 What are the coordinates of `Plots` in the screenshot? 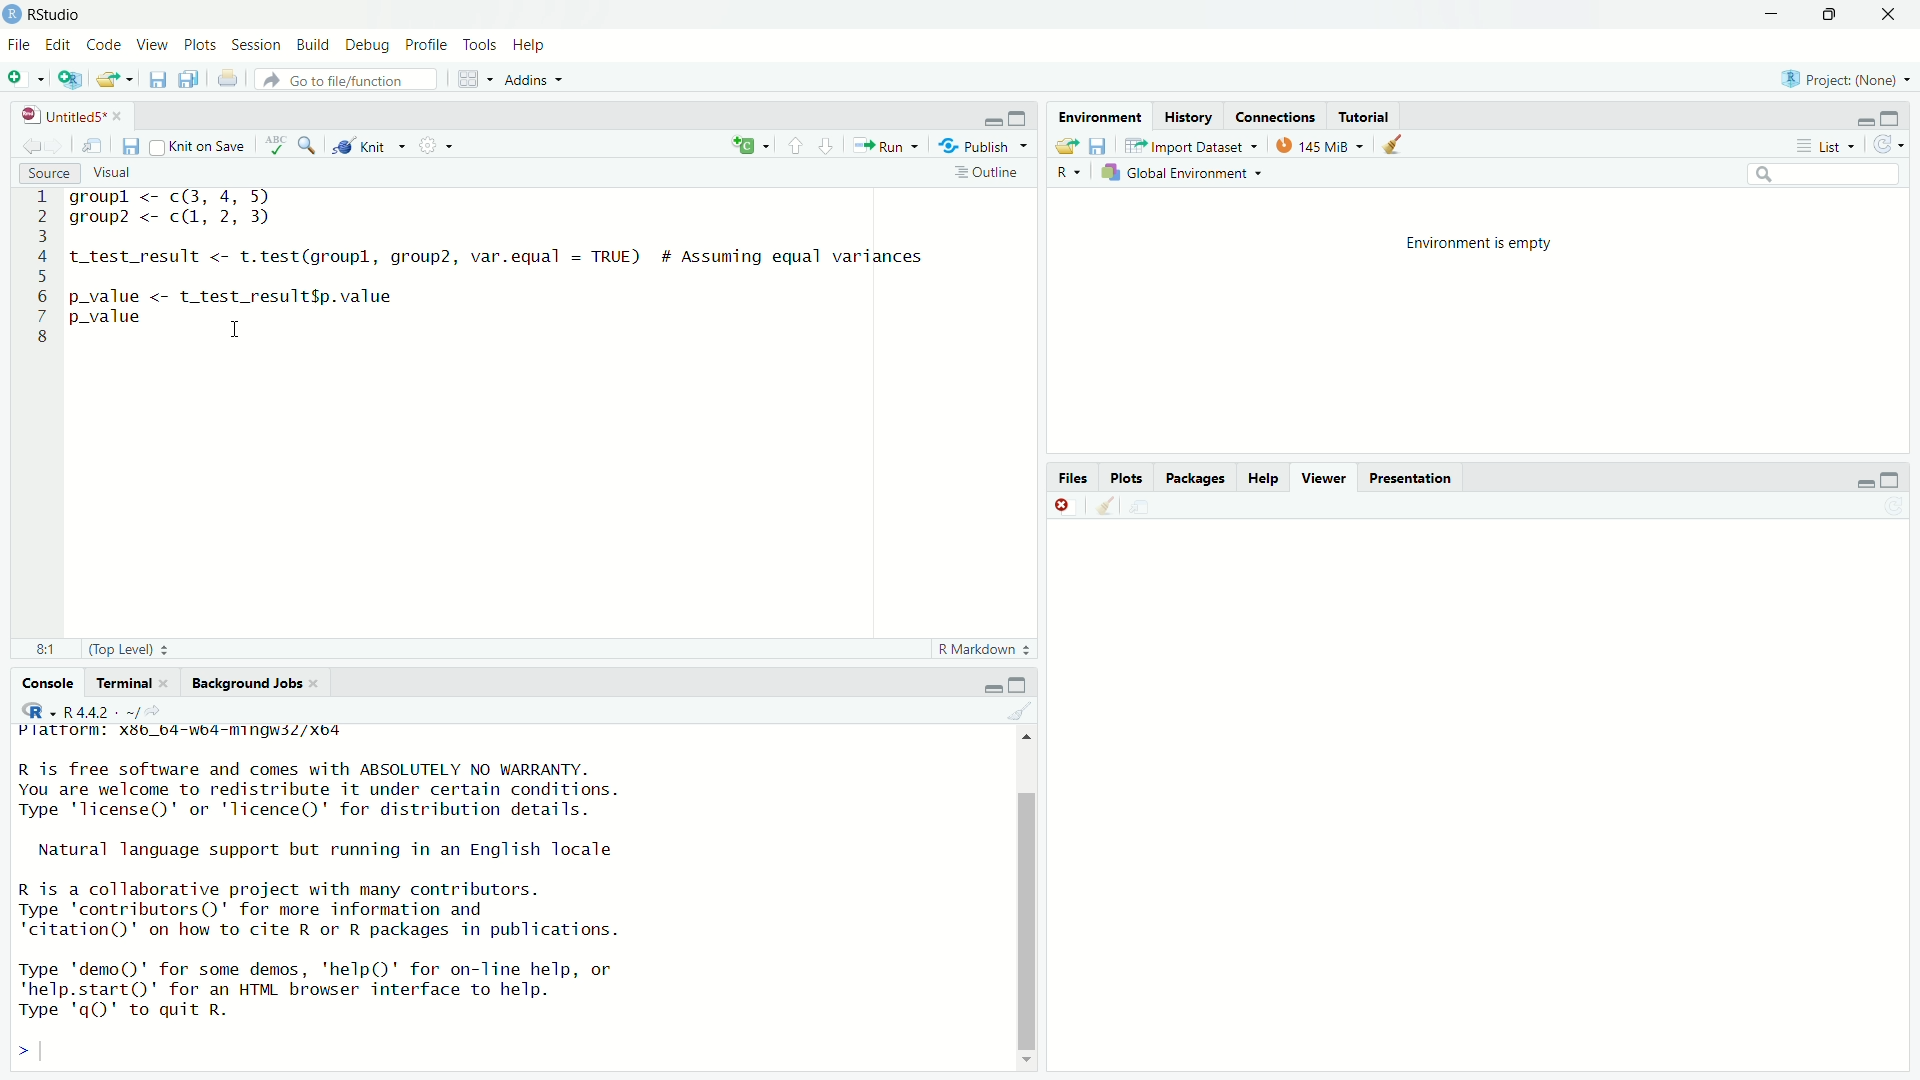 It's located at (200, 42).